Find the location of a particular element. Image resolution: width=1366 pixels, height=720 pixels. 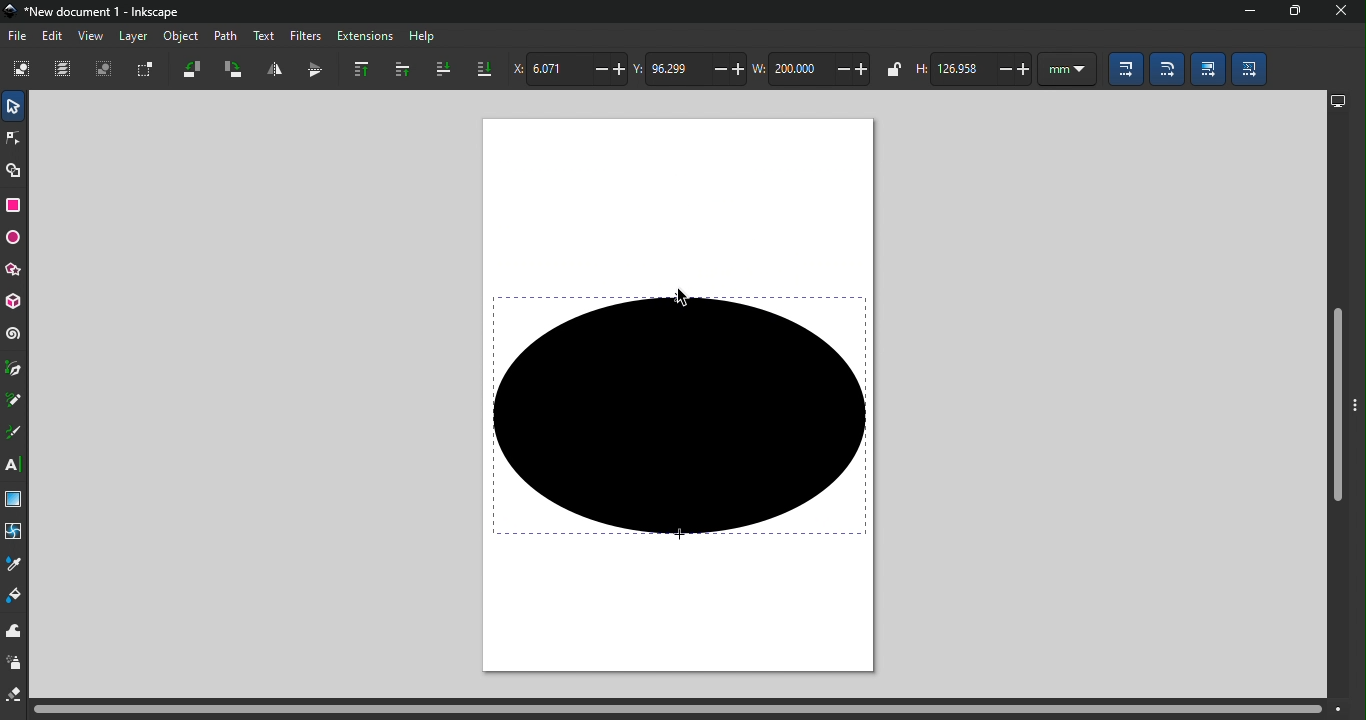

Maximize is located at coordinates (1292, 12).